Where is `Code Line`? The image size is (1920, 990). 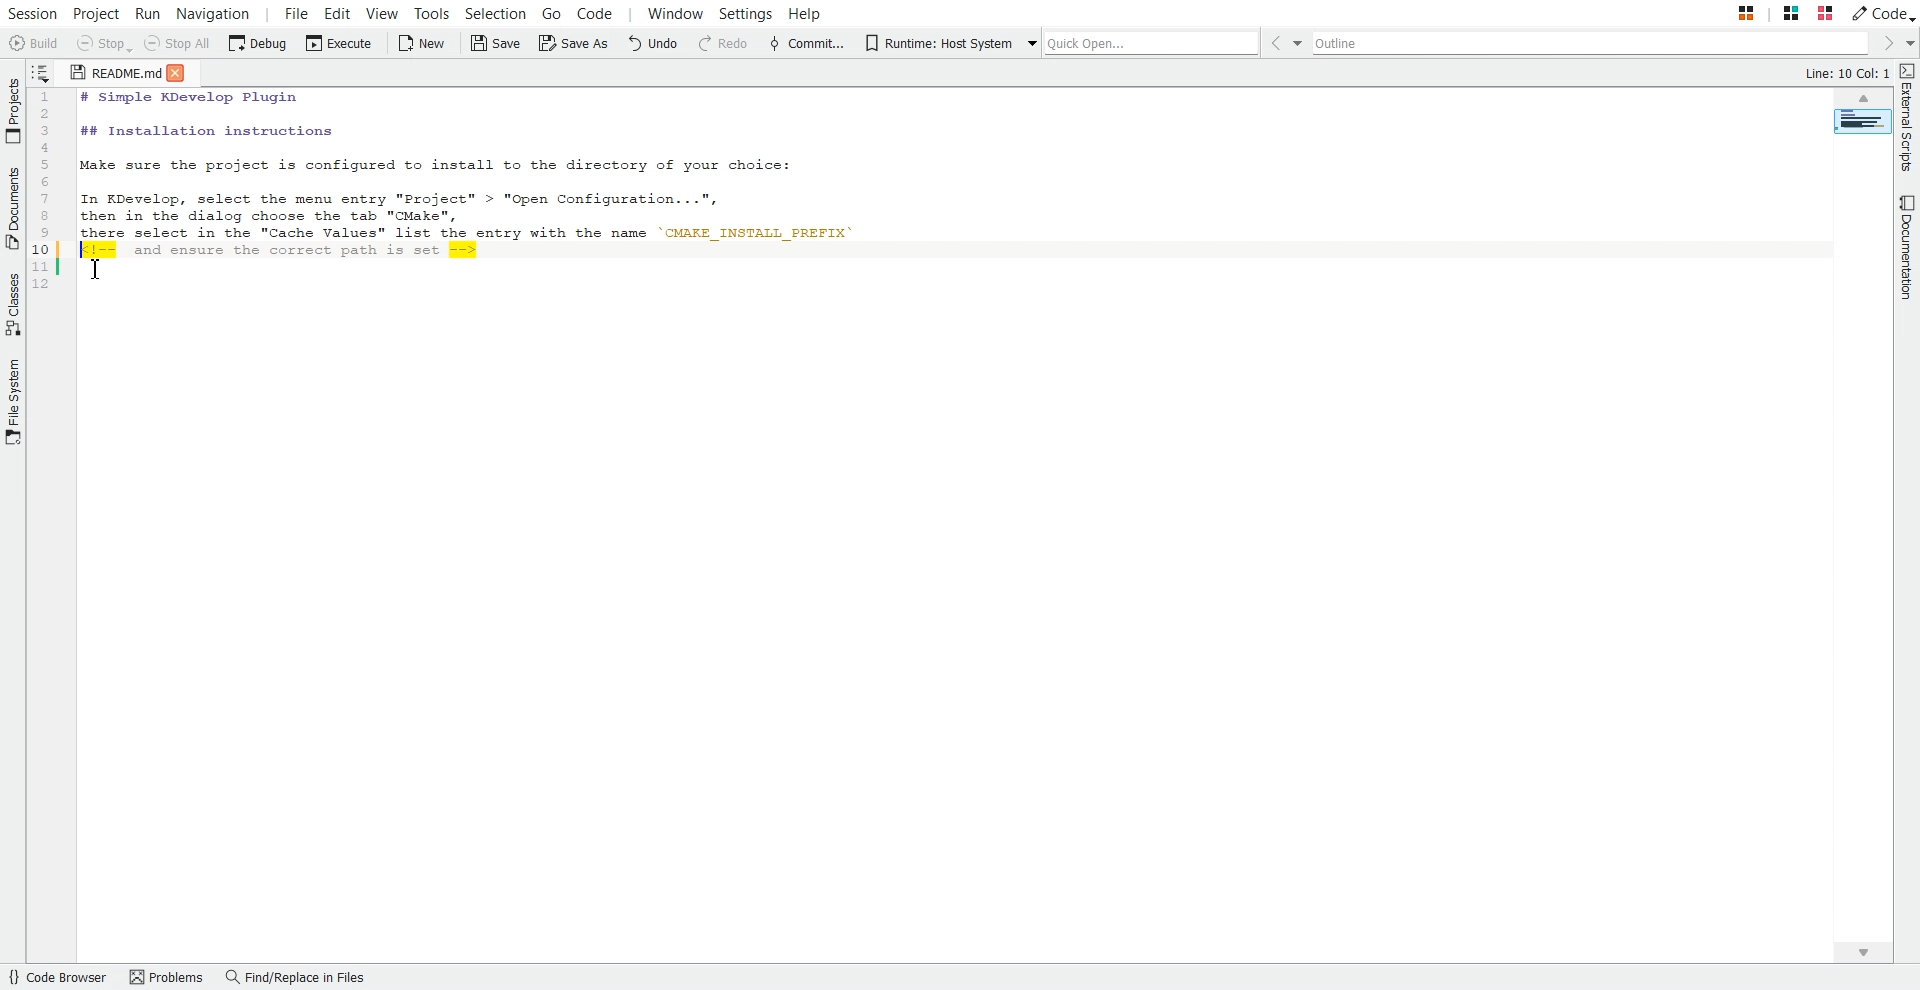
Code Line is located at coordinates (45, 192).